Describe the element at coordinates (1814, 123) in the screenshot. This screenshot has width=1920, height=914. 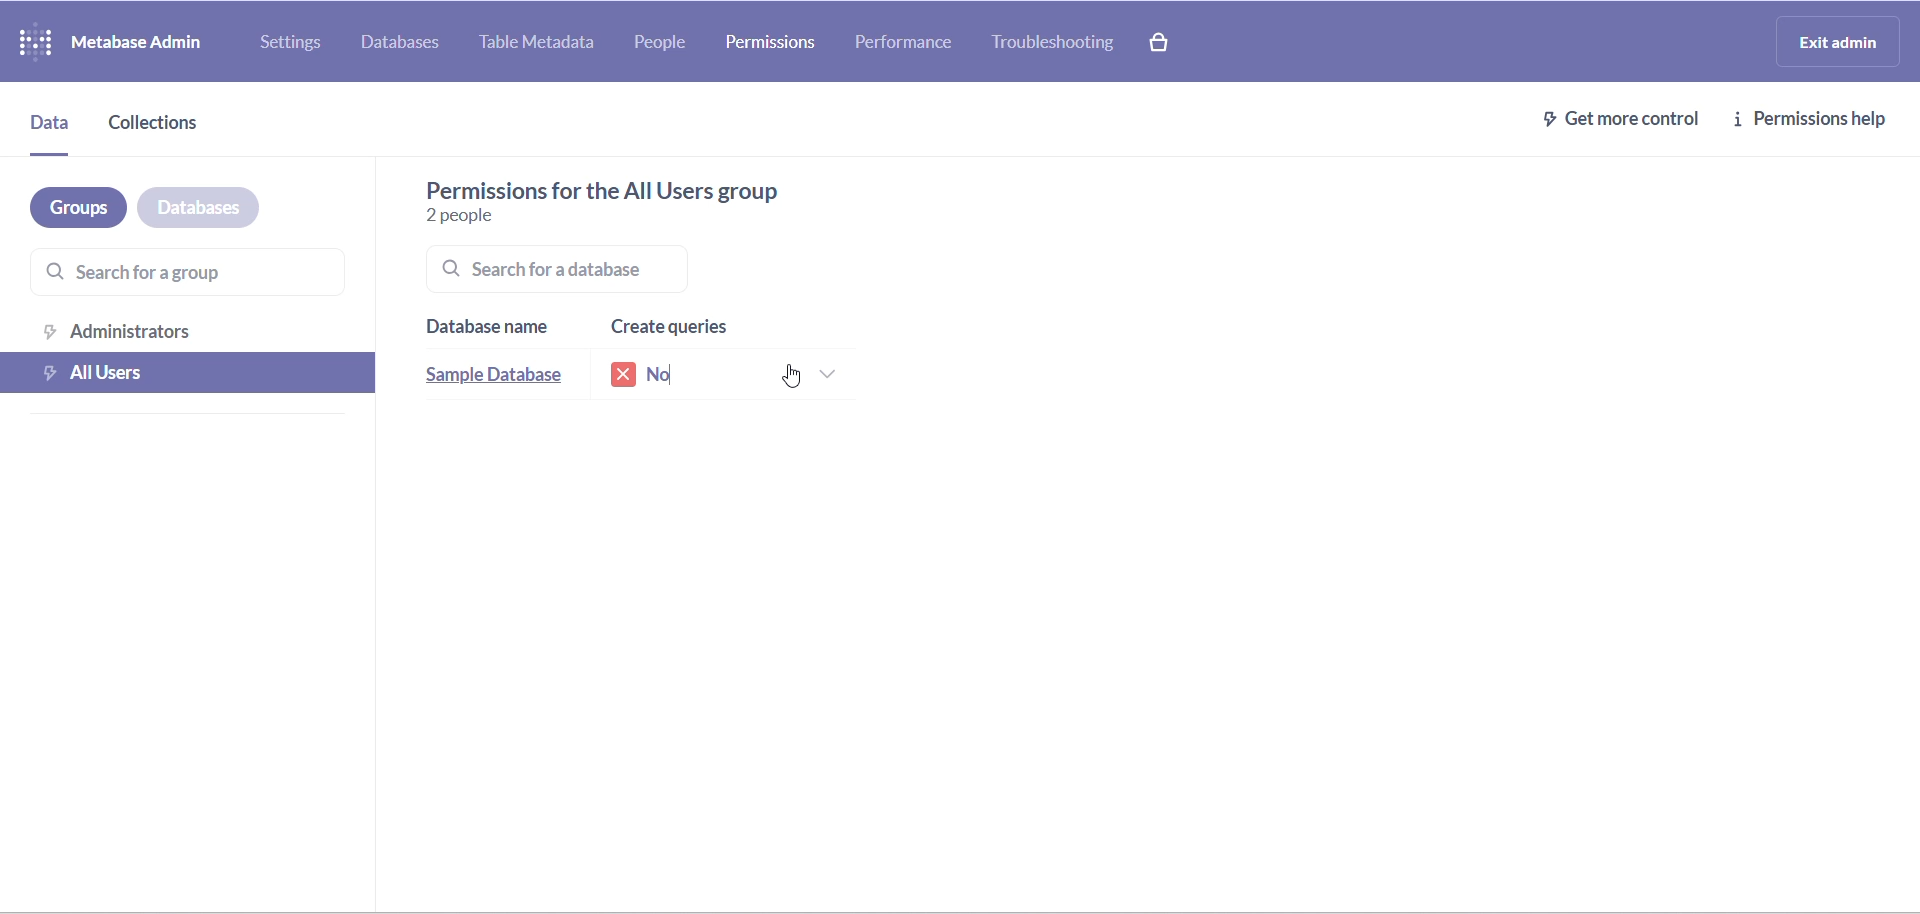
I see `permission help` at that location.